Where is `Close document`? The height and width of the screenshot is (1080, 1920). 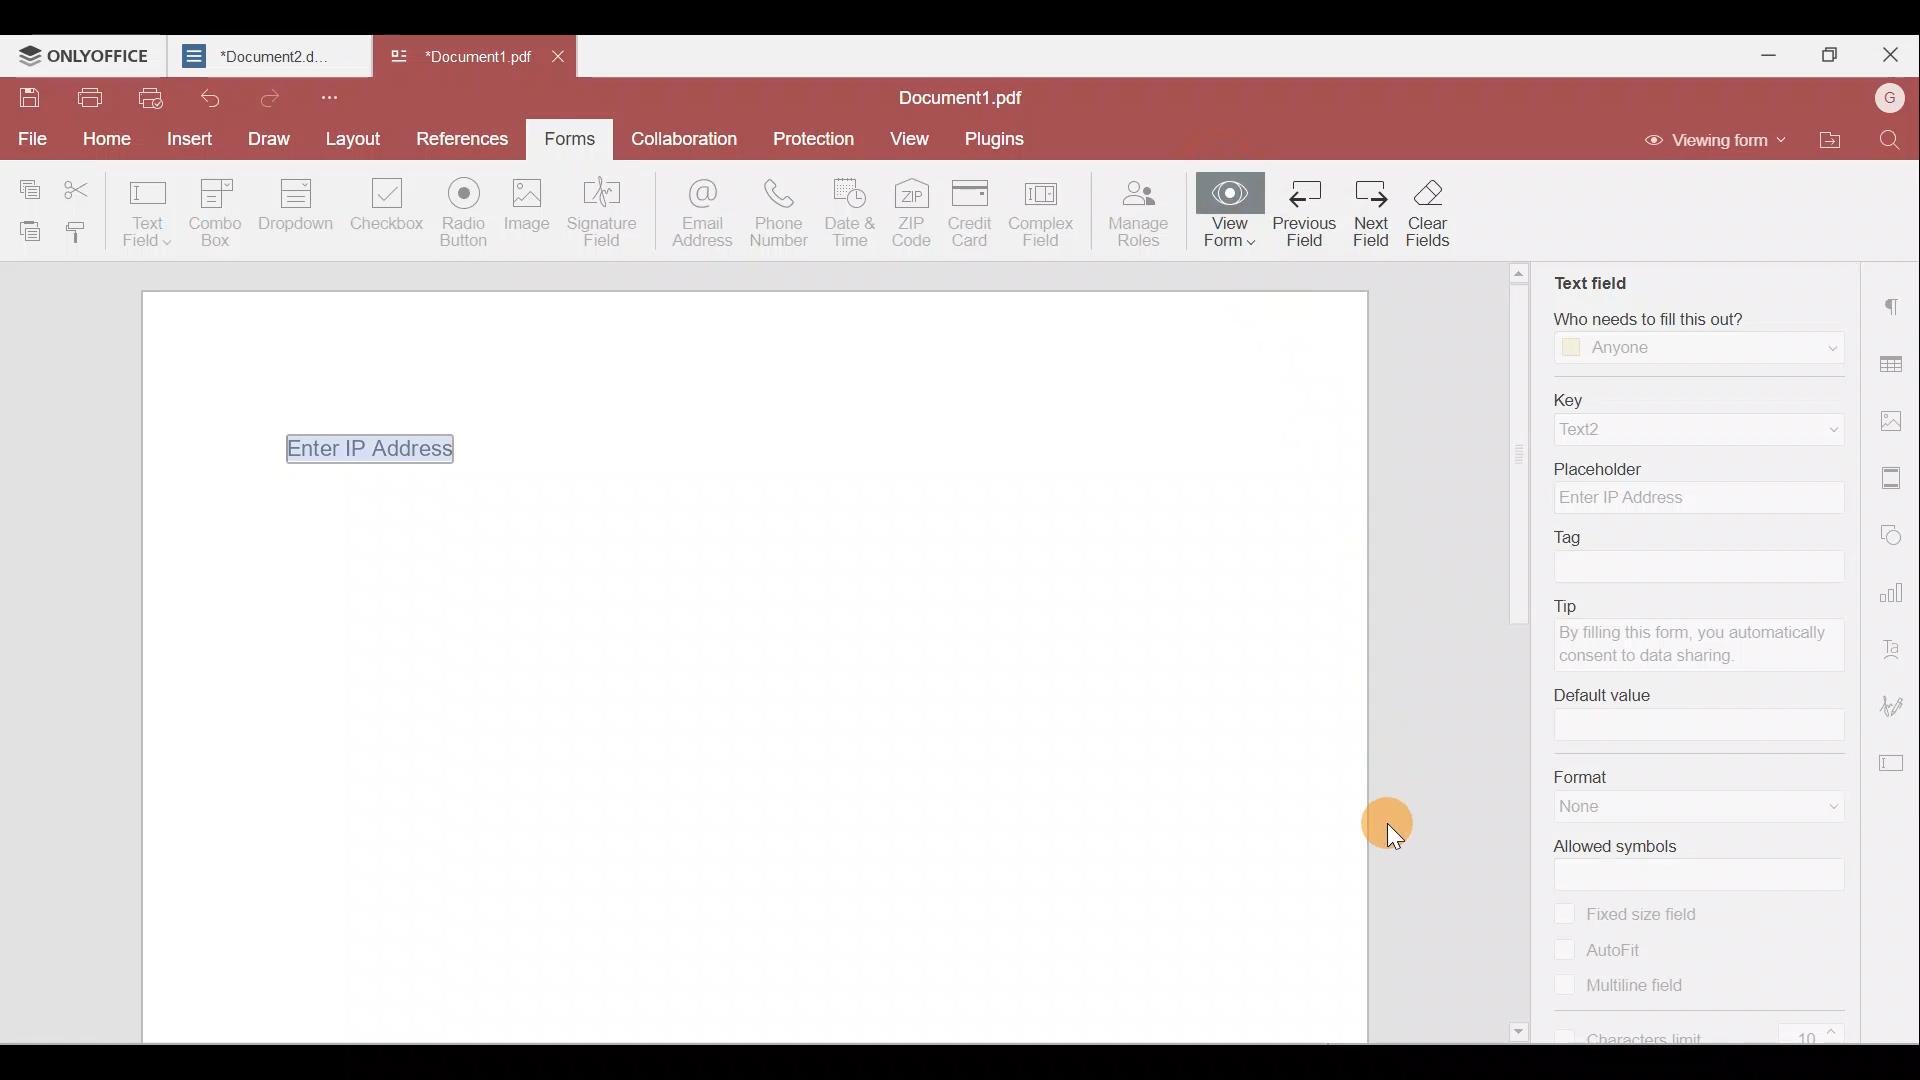 Close document is located at coordinates (563, 60).